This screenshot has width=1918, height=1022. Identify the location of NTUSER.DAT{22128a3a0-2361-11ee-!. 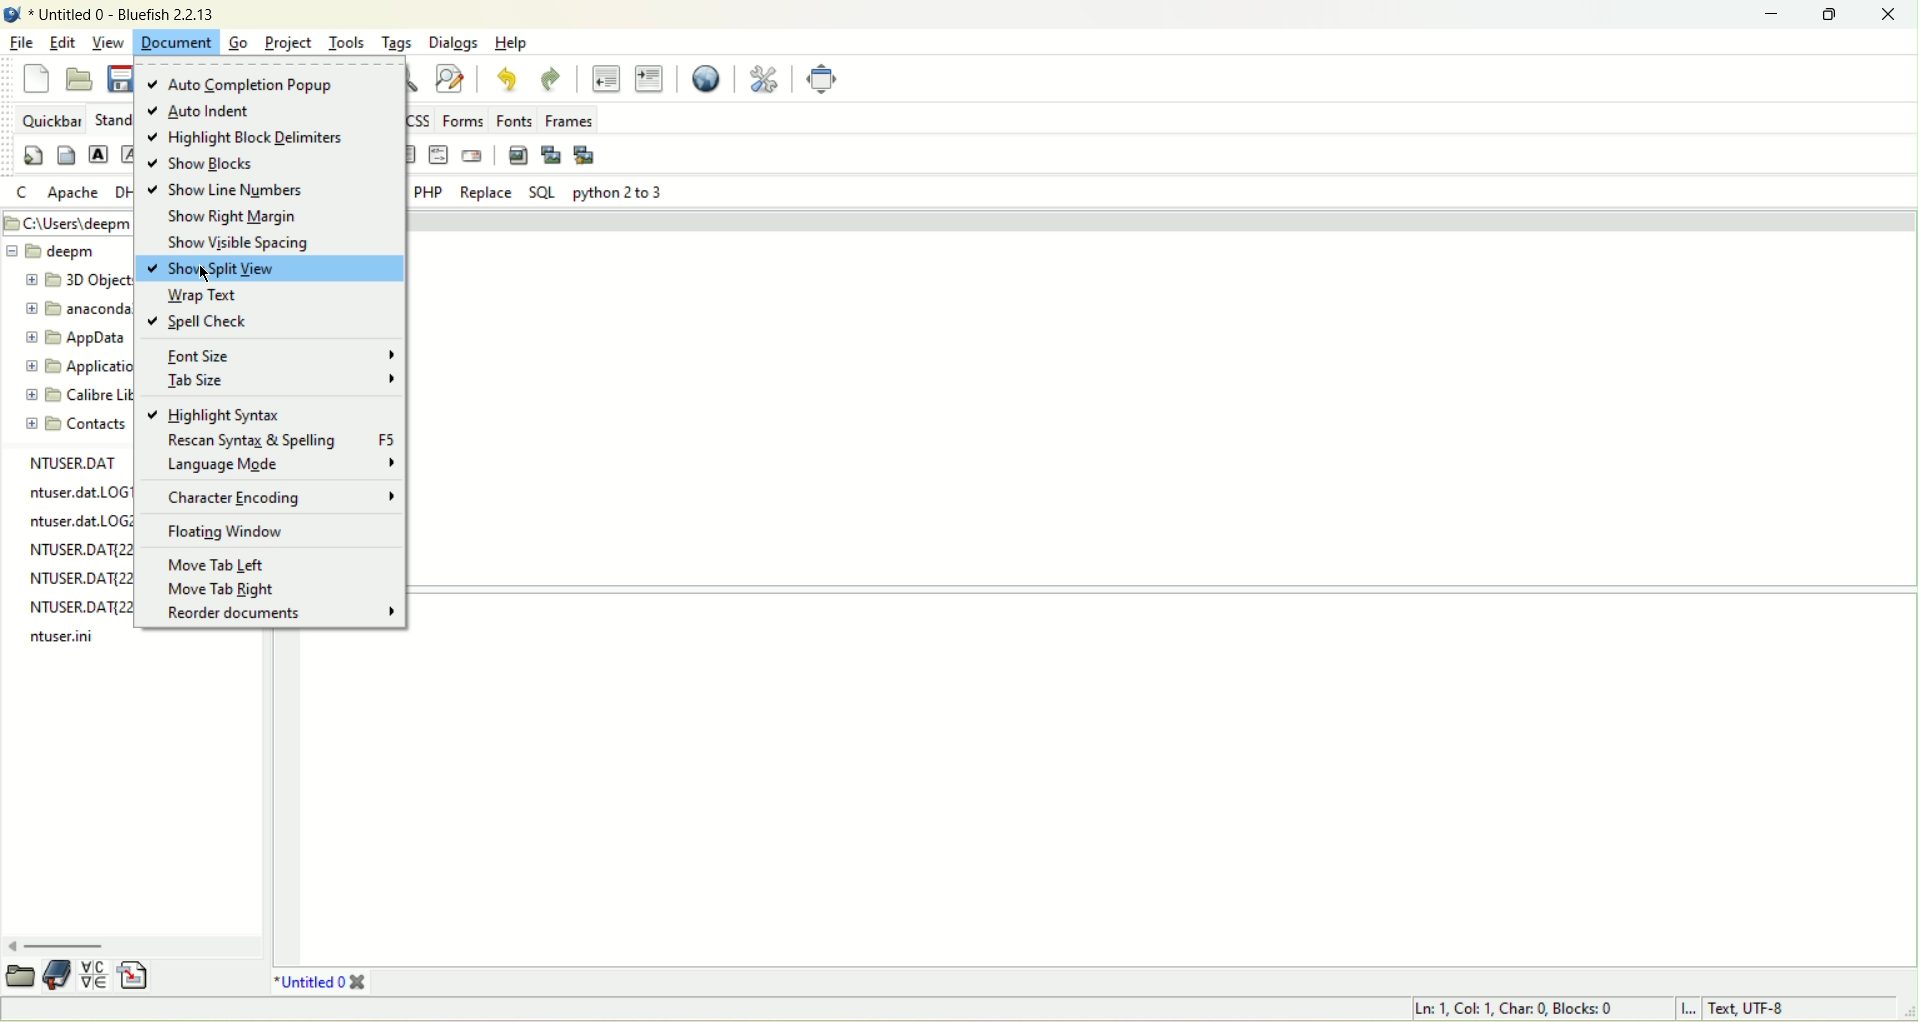
(78, 547).